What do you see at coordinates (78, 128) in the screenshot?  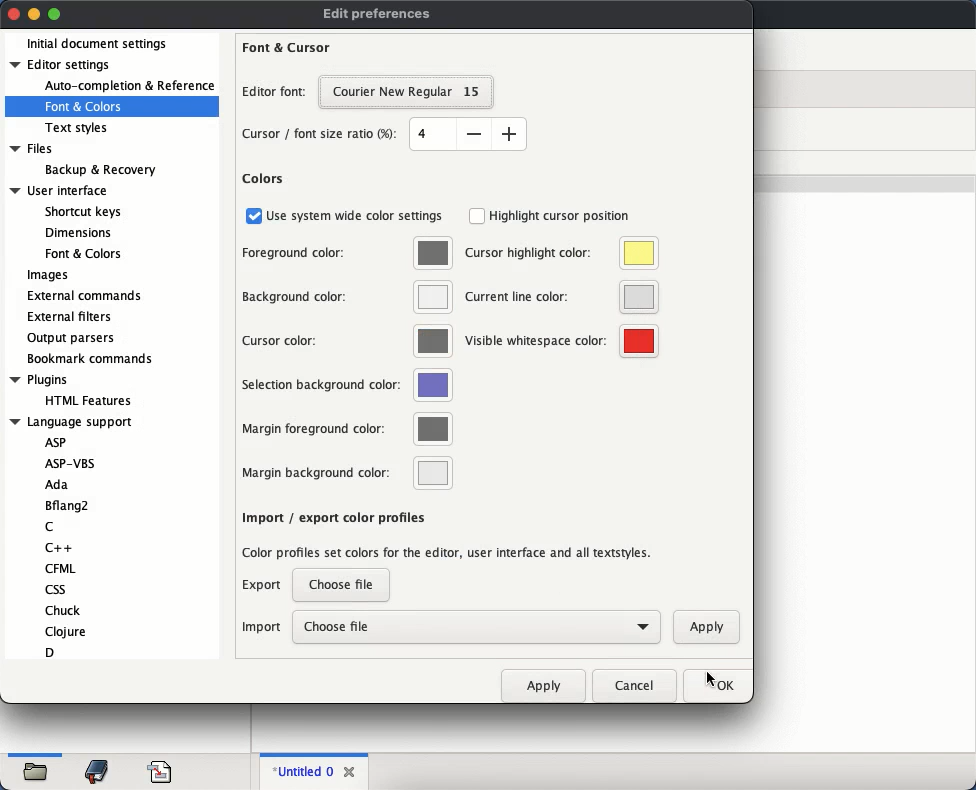 I see `text styles` at bounding box center [78, 128].